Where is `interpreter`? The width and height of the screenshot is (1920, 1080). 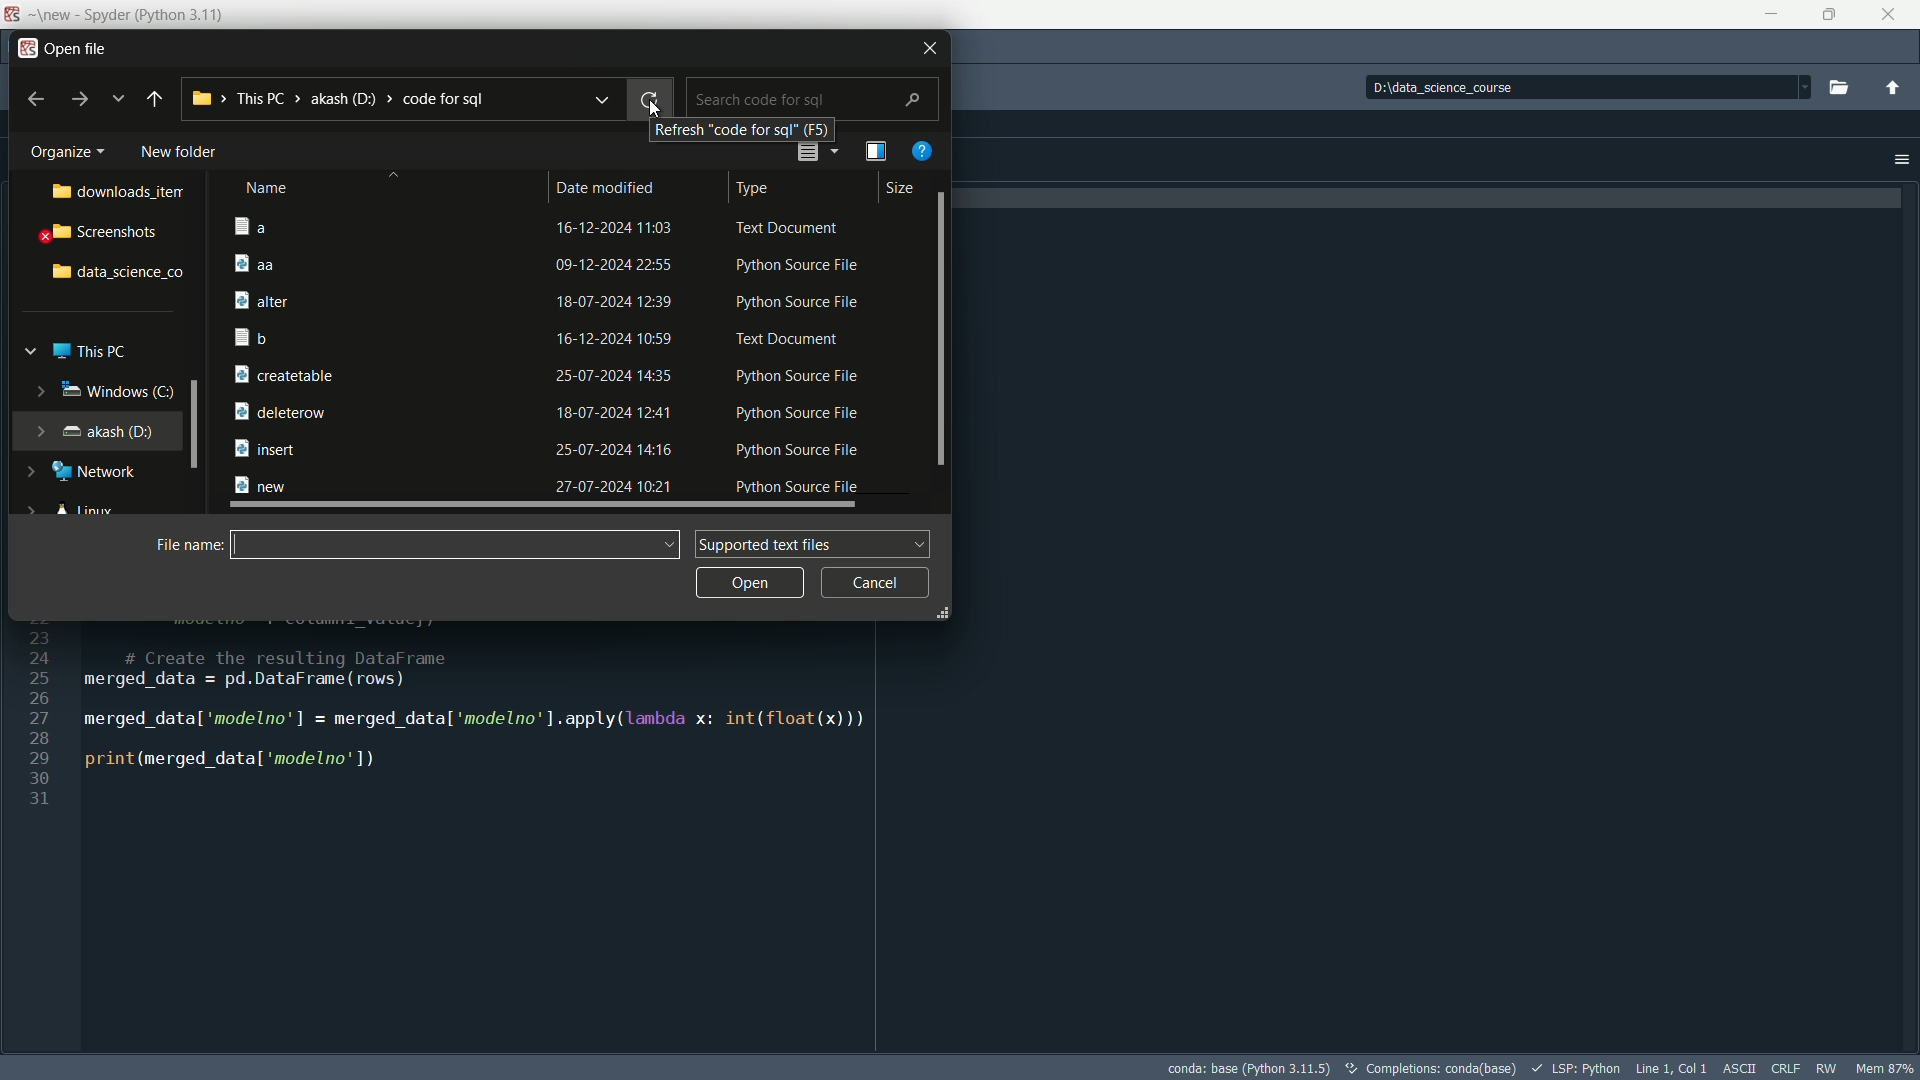 interpreter is located at coordinates (1248, 1069).